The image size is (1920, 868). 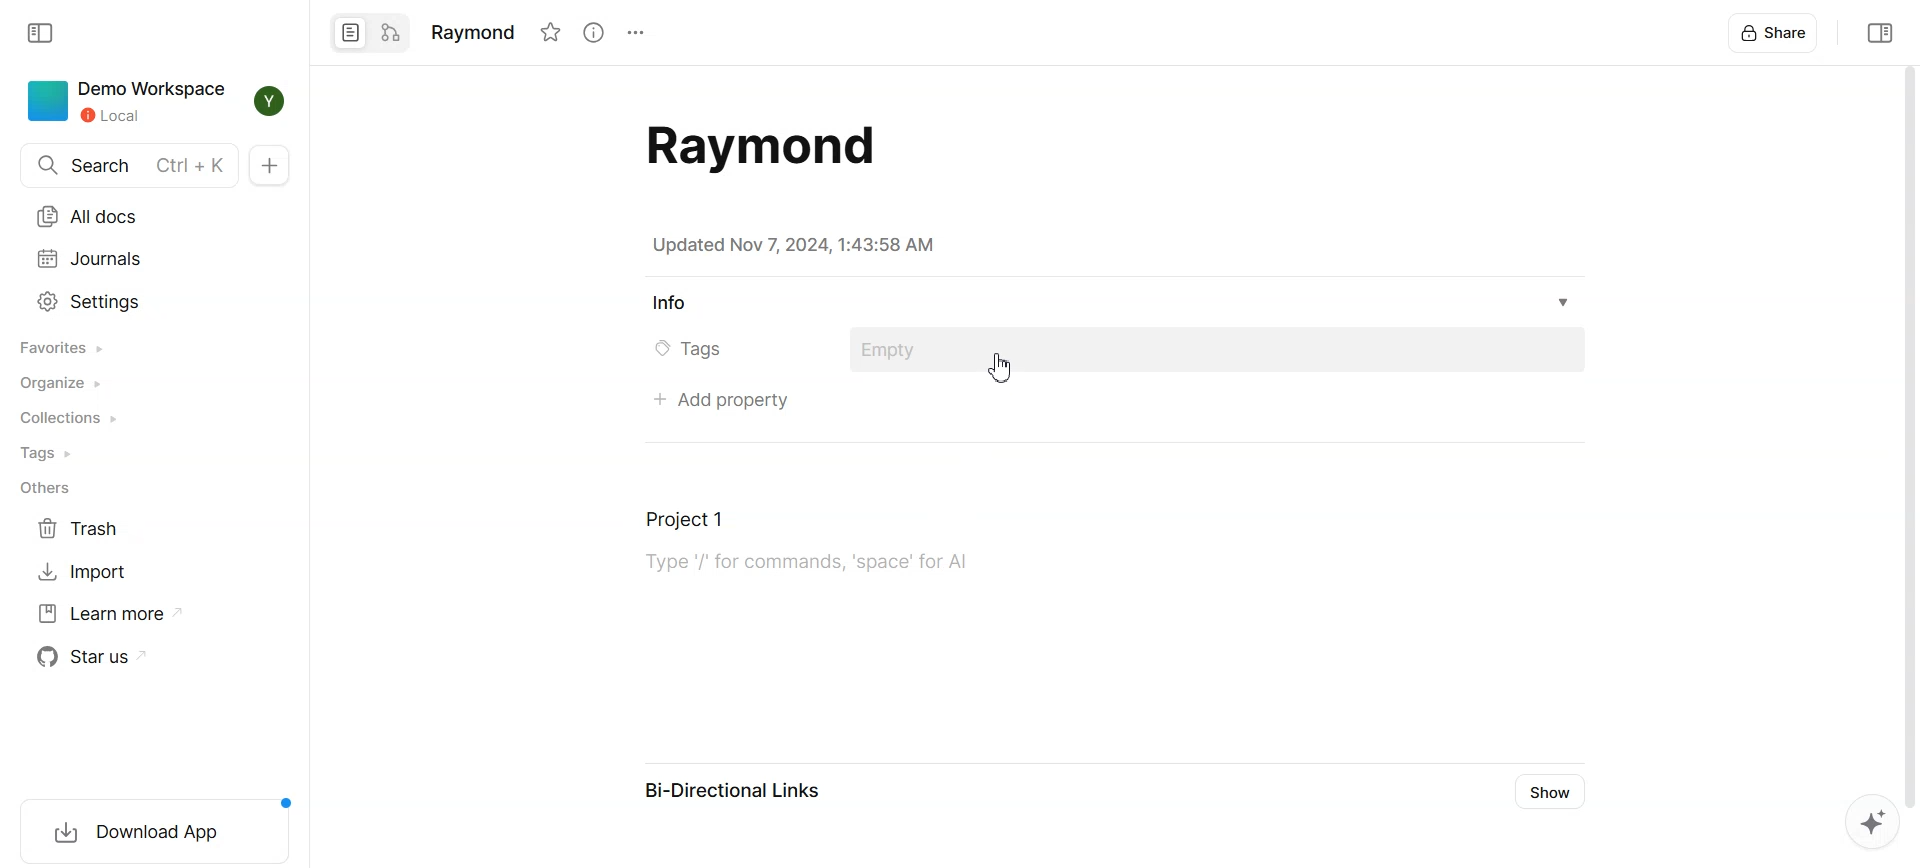 I want to click on Info drop down box, so click(x=1564, y=304).